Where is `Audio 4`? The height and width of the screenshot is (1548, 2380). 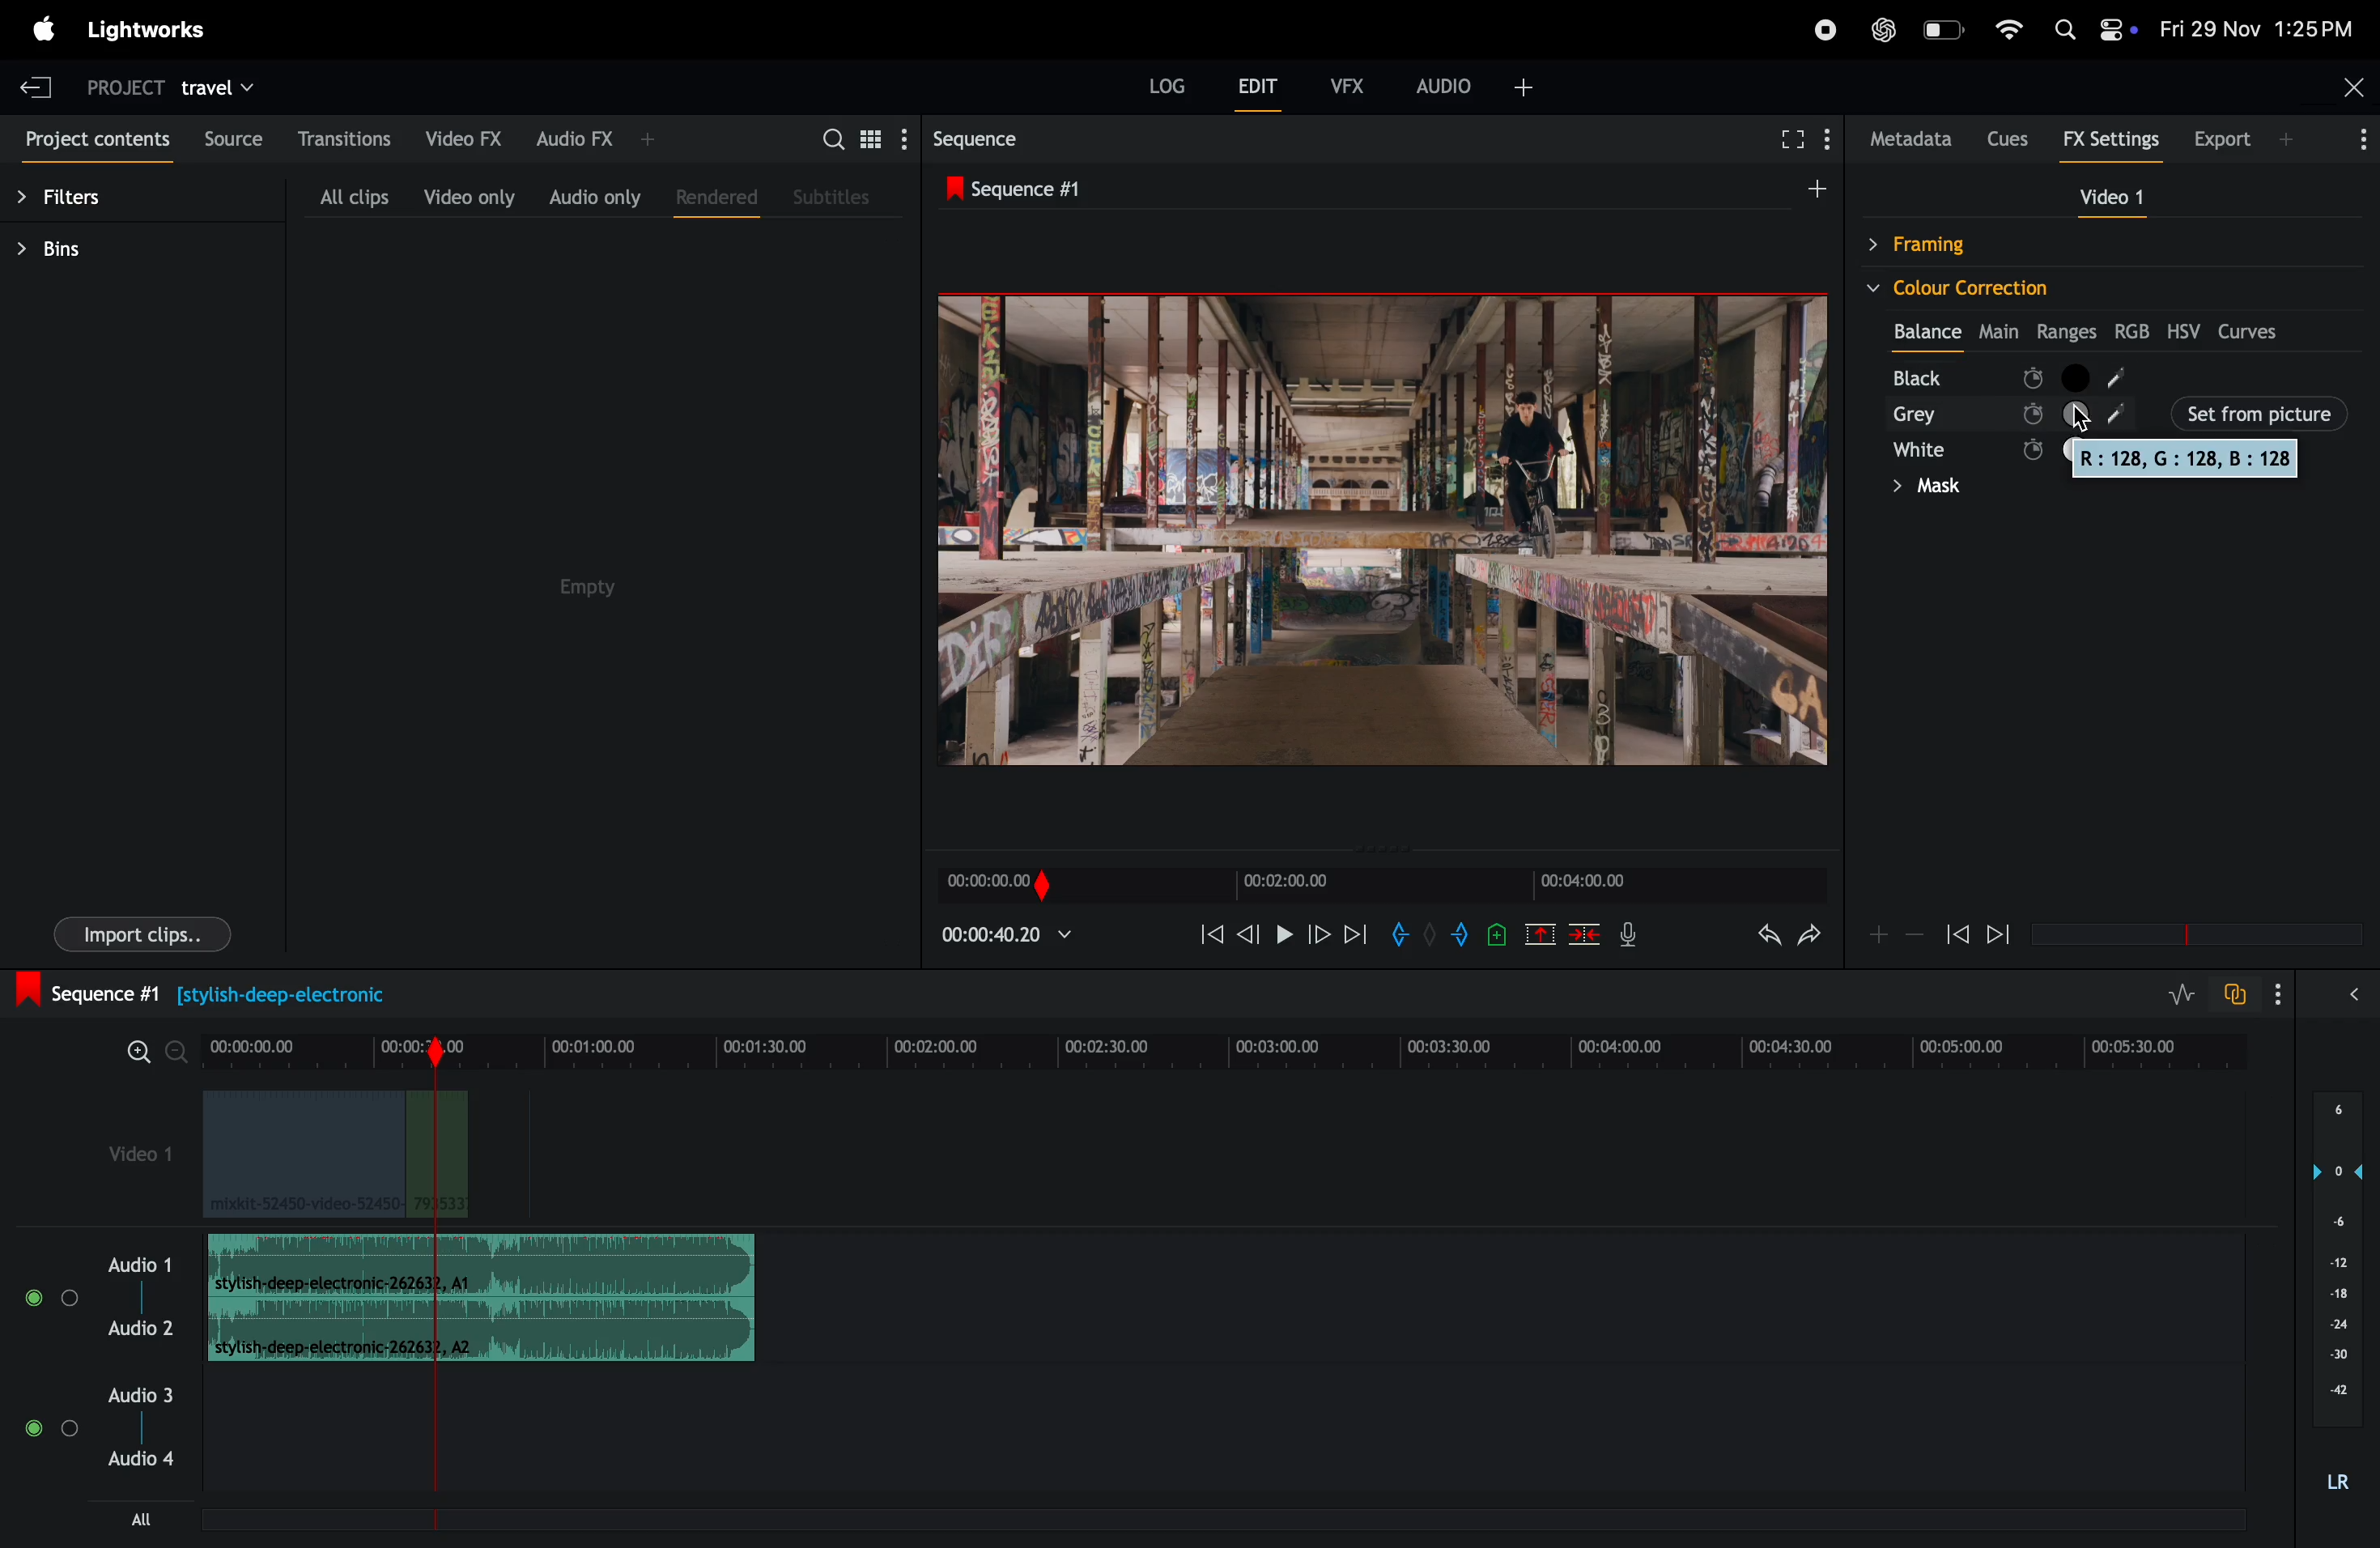 Audio 4 is located at coordinates (144, 1462).